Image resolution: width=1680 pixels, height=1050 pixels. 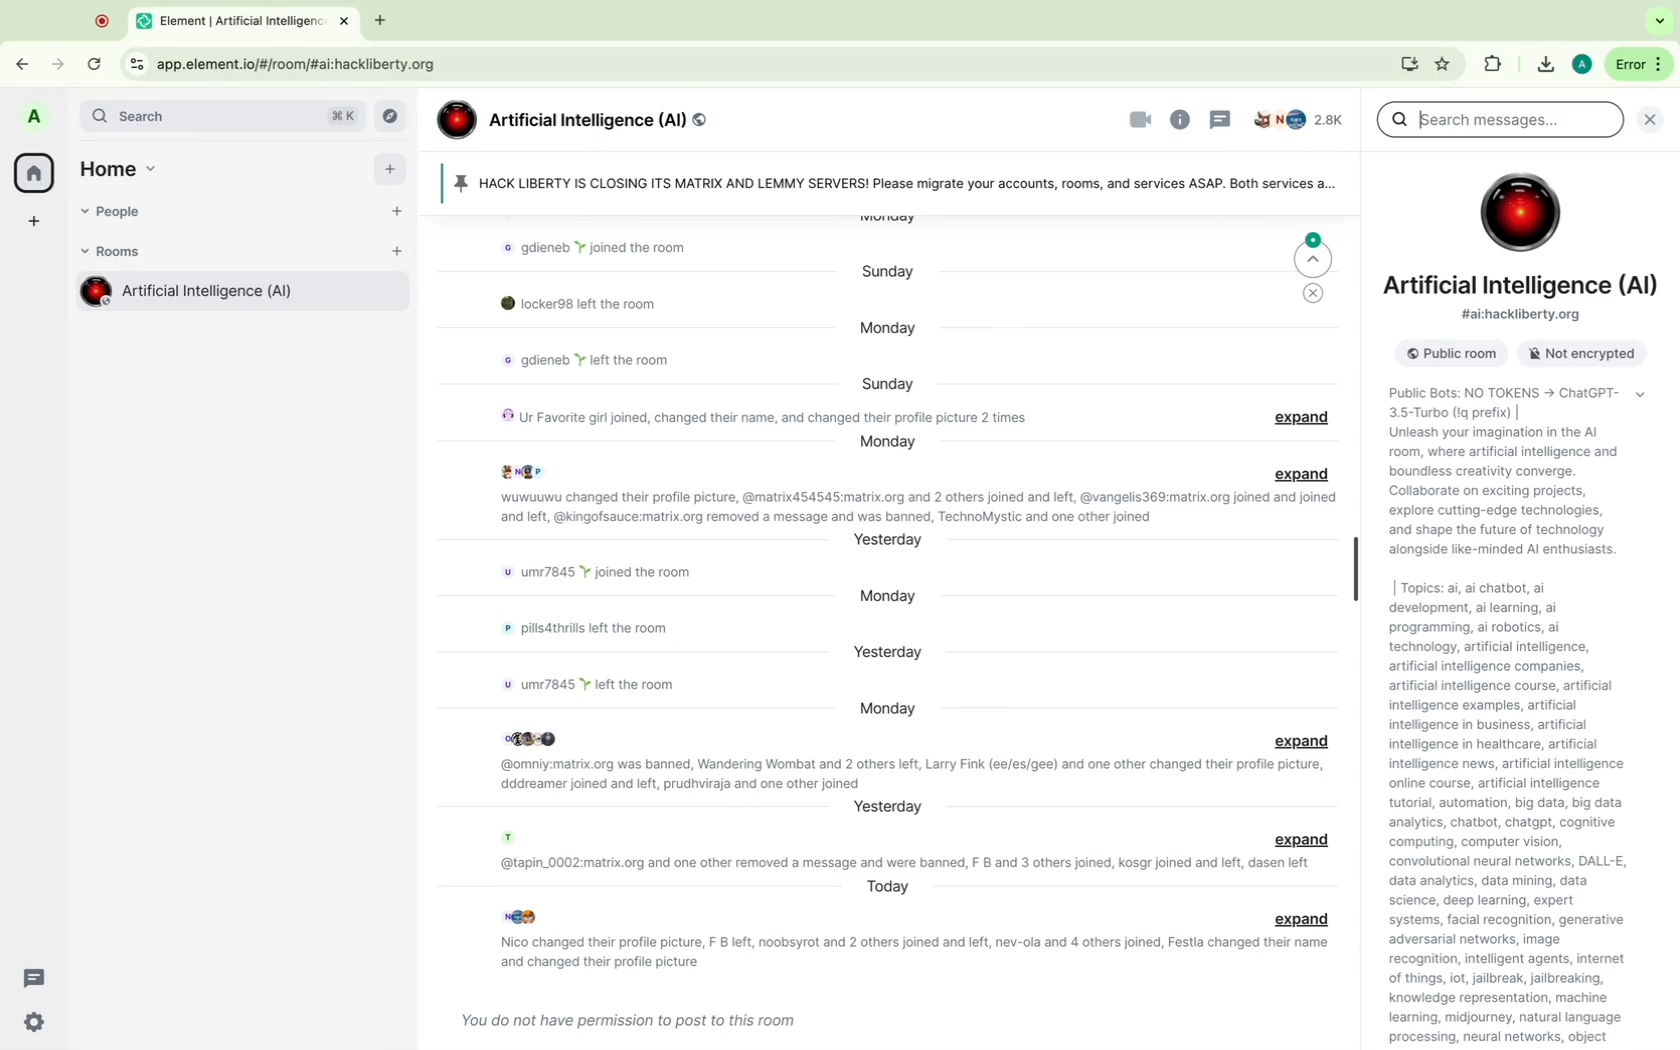 I want to click on add, so click(x=390, y=174).